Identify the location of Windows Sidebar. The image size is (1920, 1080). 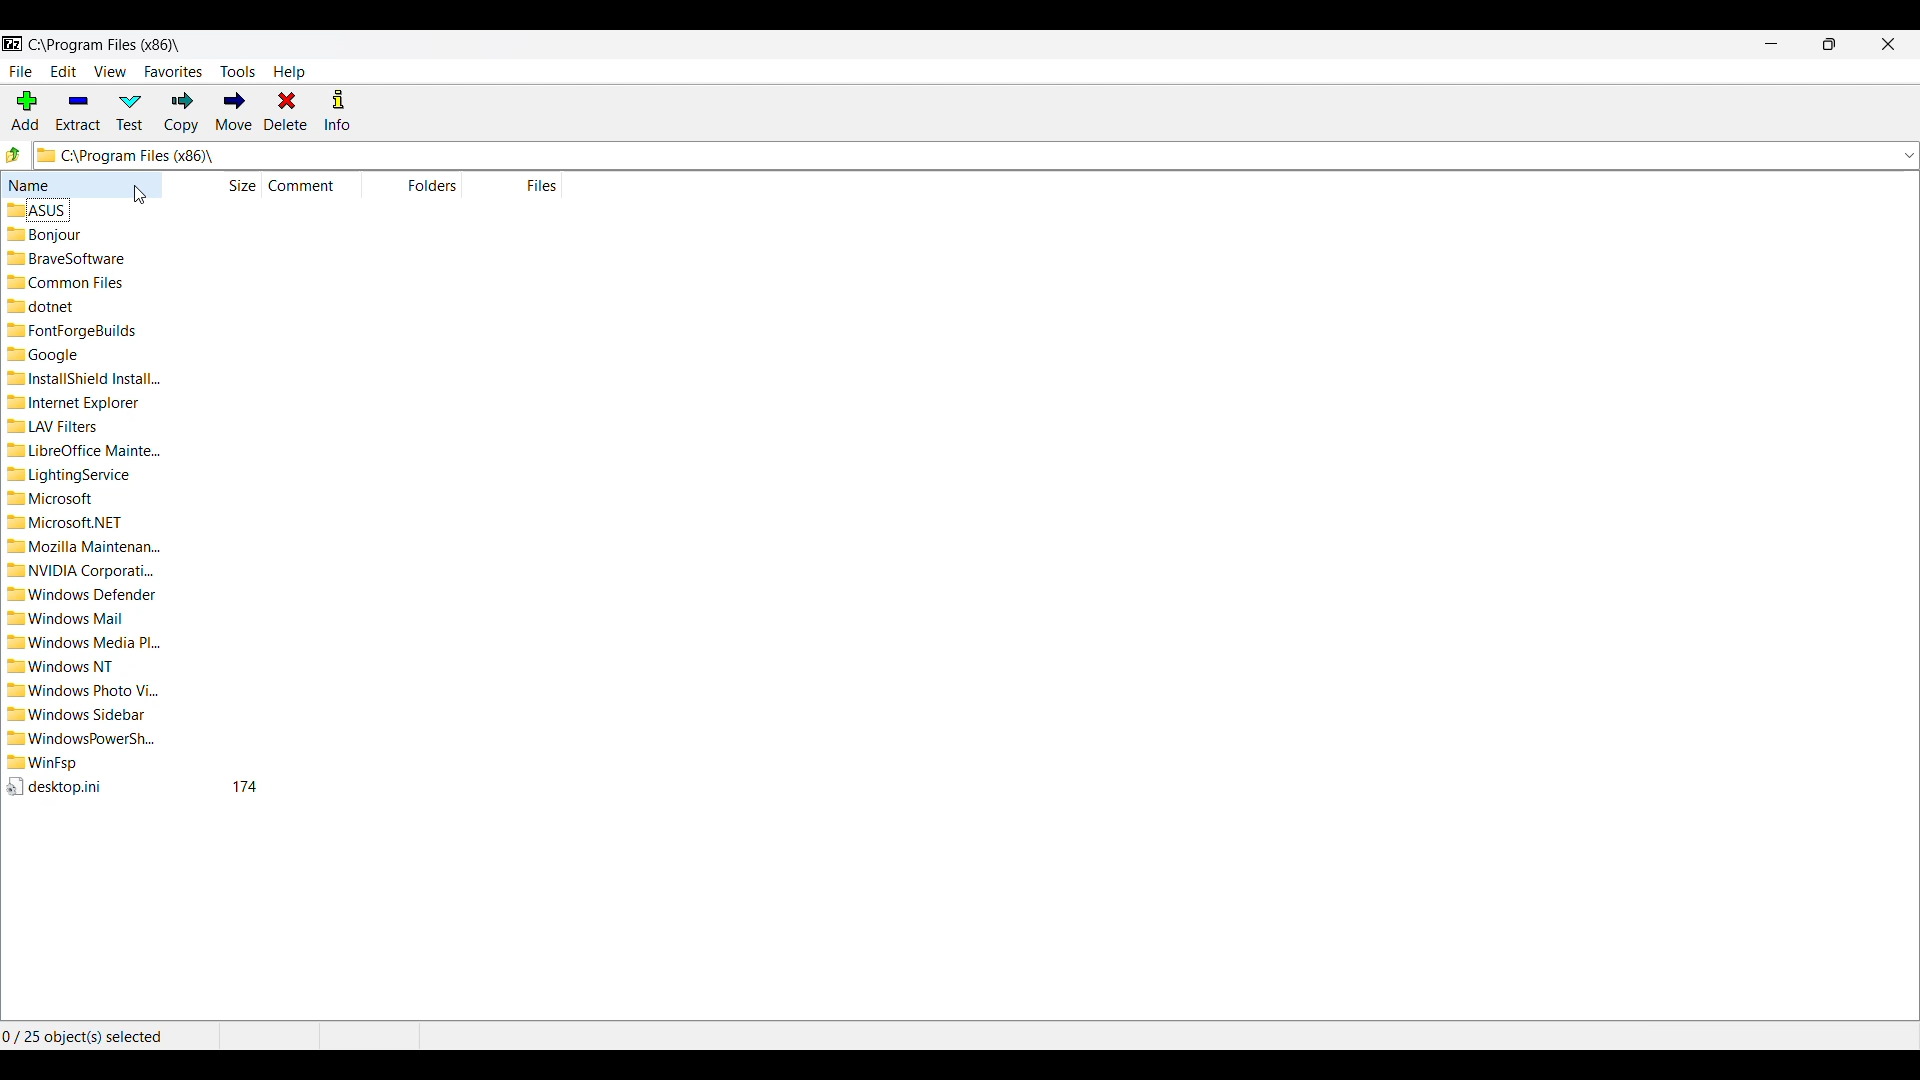
(77, 713).